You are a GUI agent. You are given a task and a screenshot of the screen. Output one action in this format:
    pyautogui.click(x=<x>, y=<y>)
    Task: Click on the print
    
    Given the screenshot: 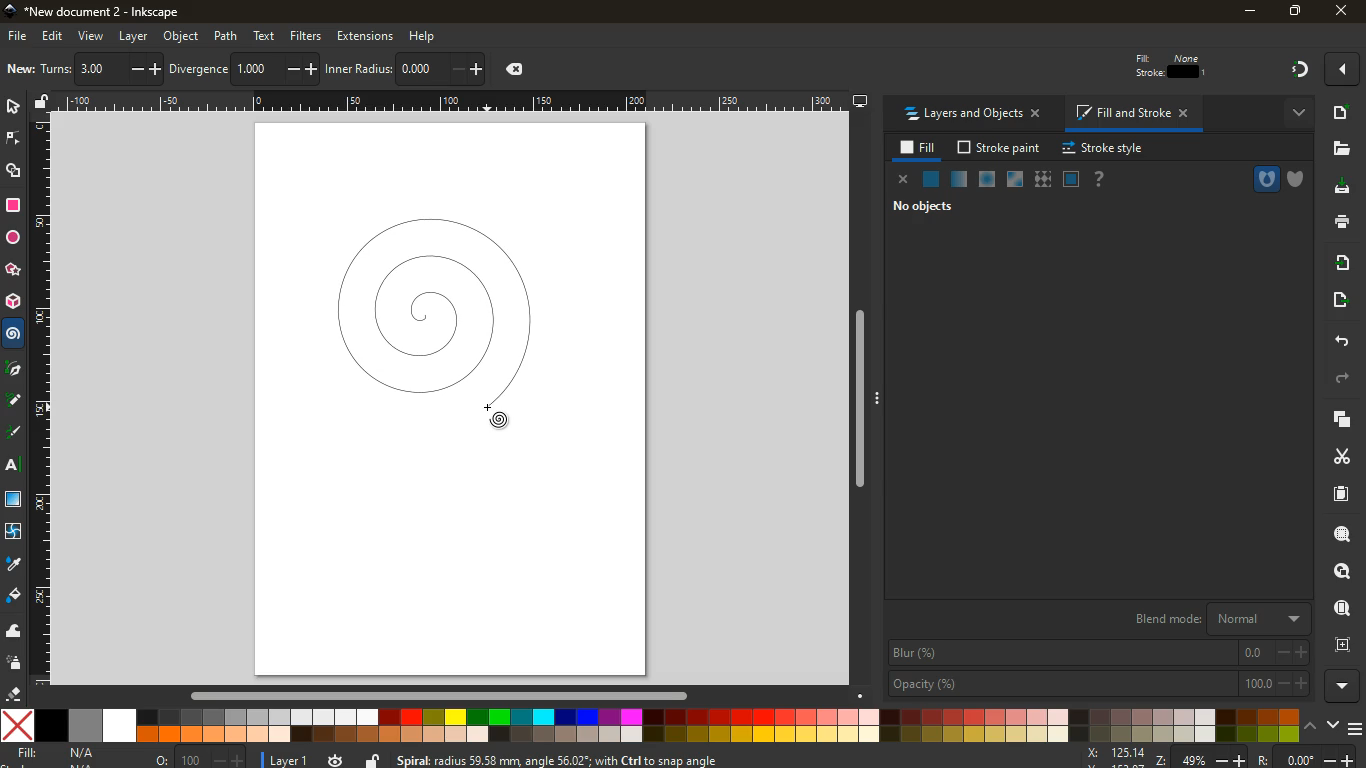 What is the action you would take?
    pyautogui.click(x=1340, y=223)
    